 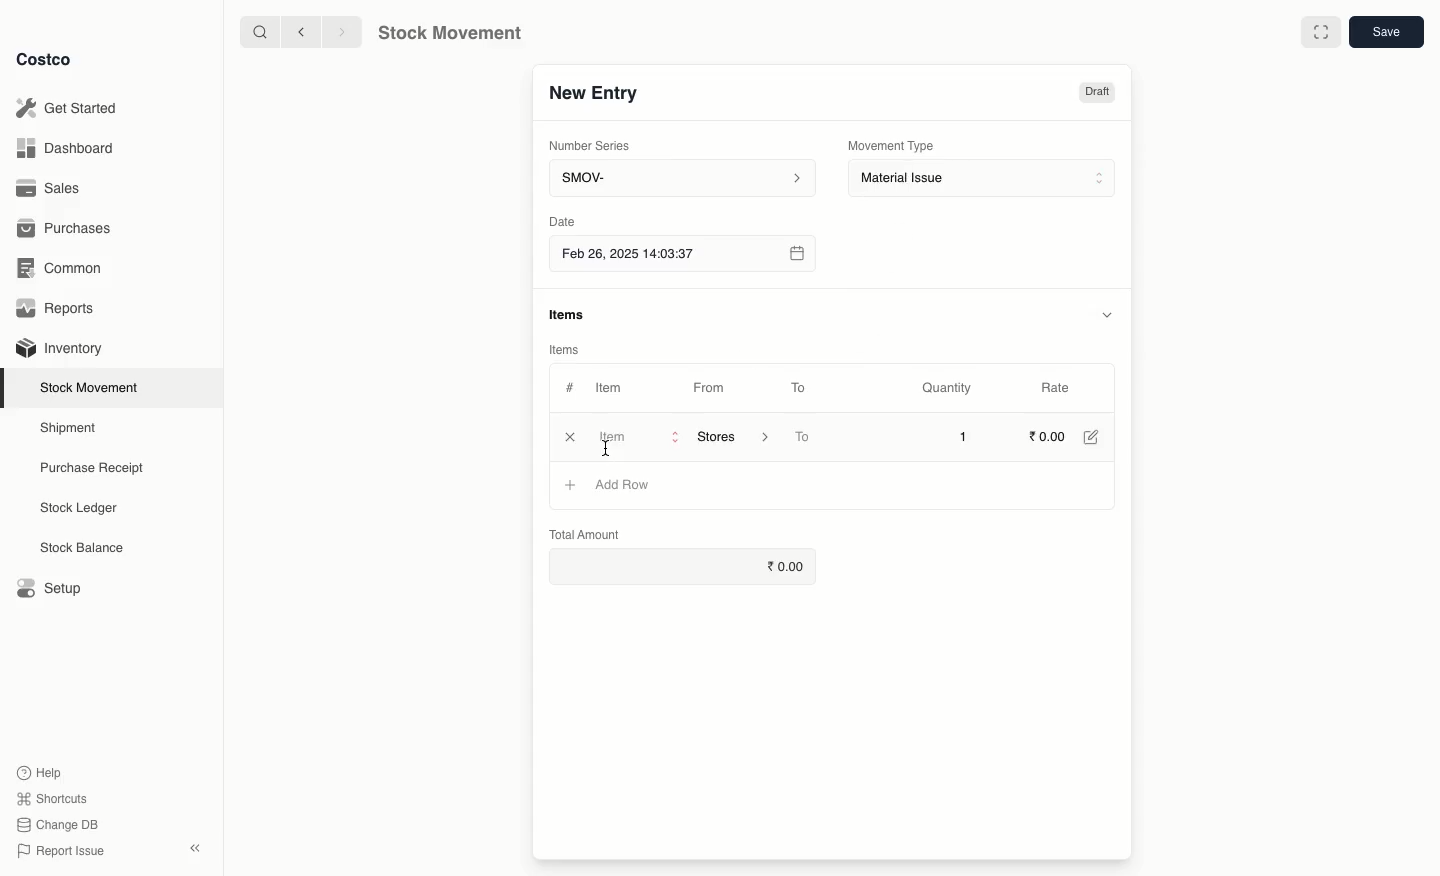 What do you see at coordinates (562, 349) in the screenshot?
I see `Items` at bounding box center [562, 349].